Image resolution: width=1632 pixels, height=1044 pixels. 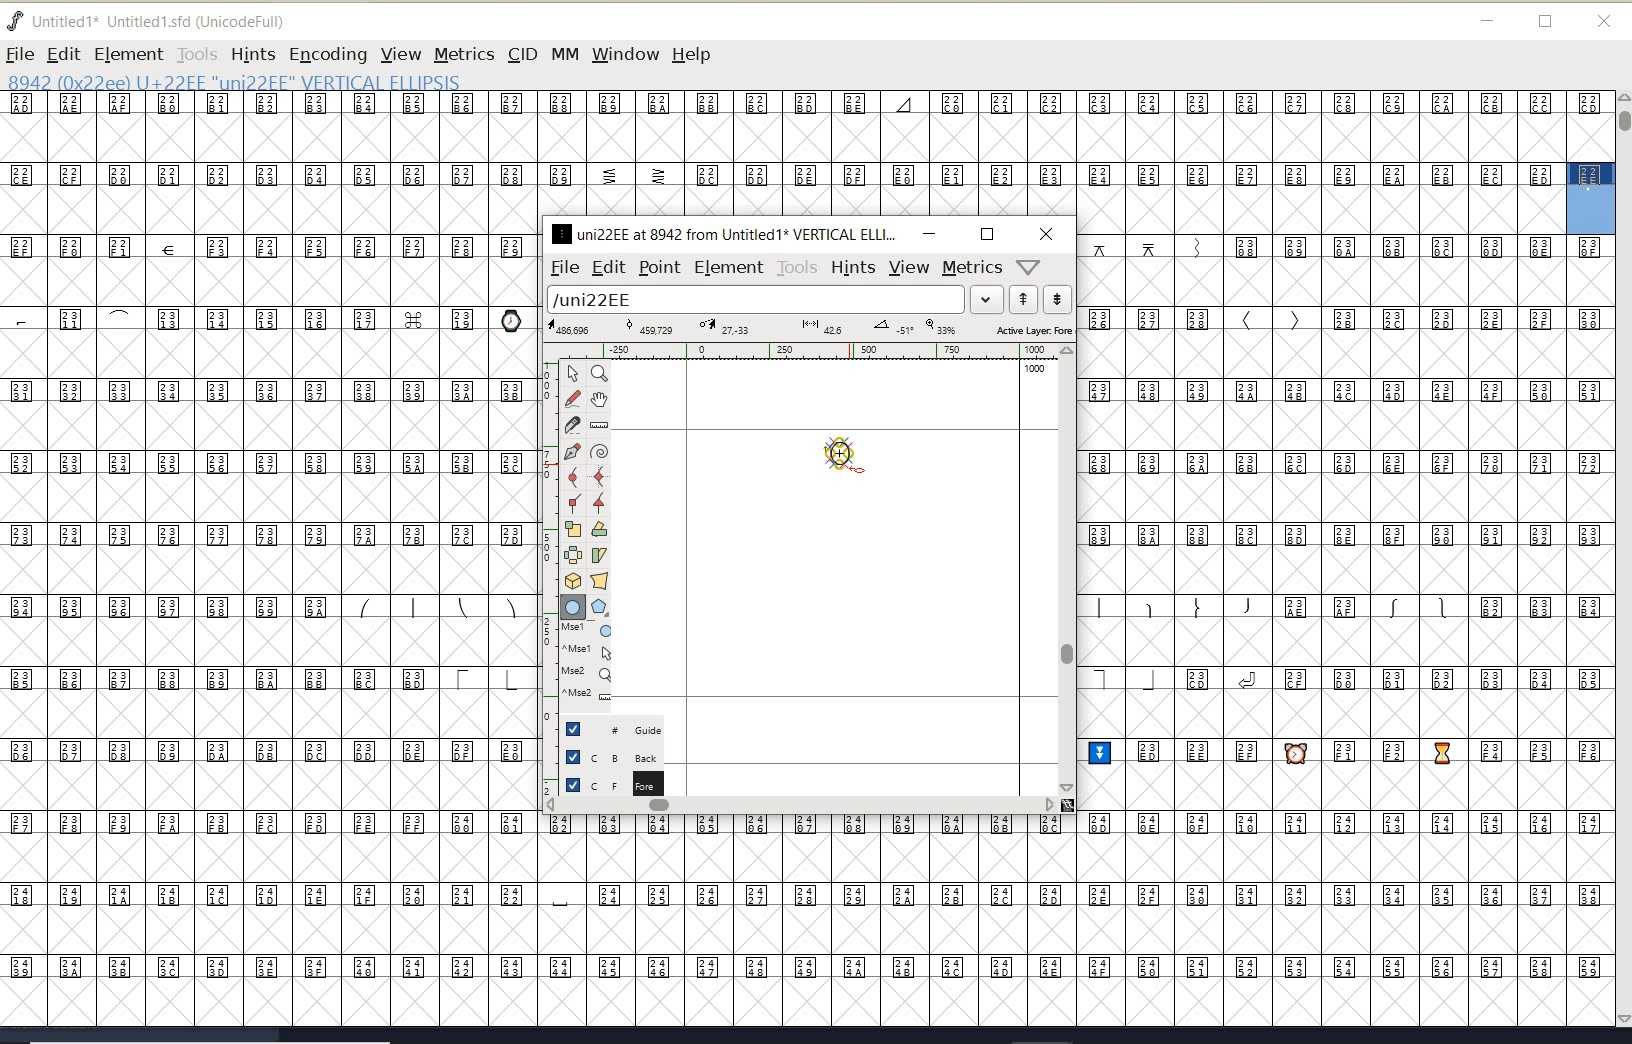 What do you see at coordinates (572, 450) in the screenshot?
I see `add a point, then drag out its control points` at bounding box center [572, 450].